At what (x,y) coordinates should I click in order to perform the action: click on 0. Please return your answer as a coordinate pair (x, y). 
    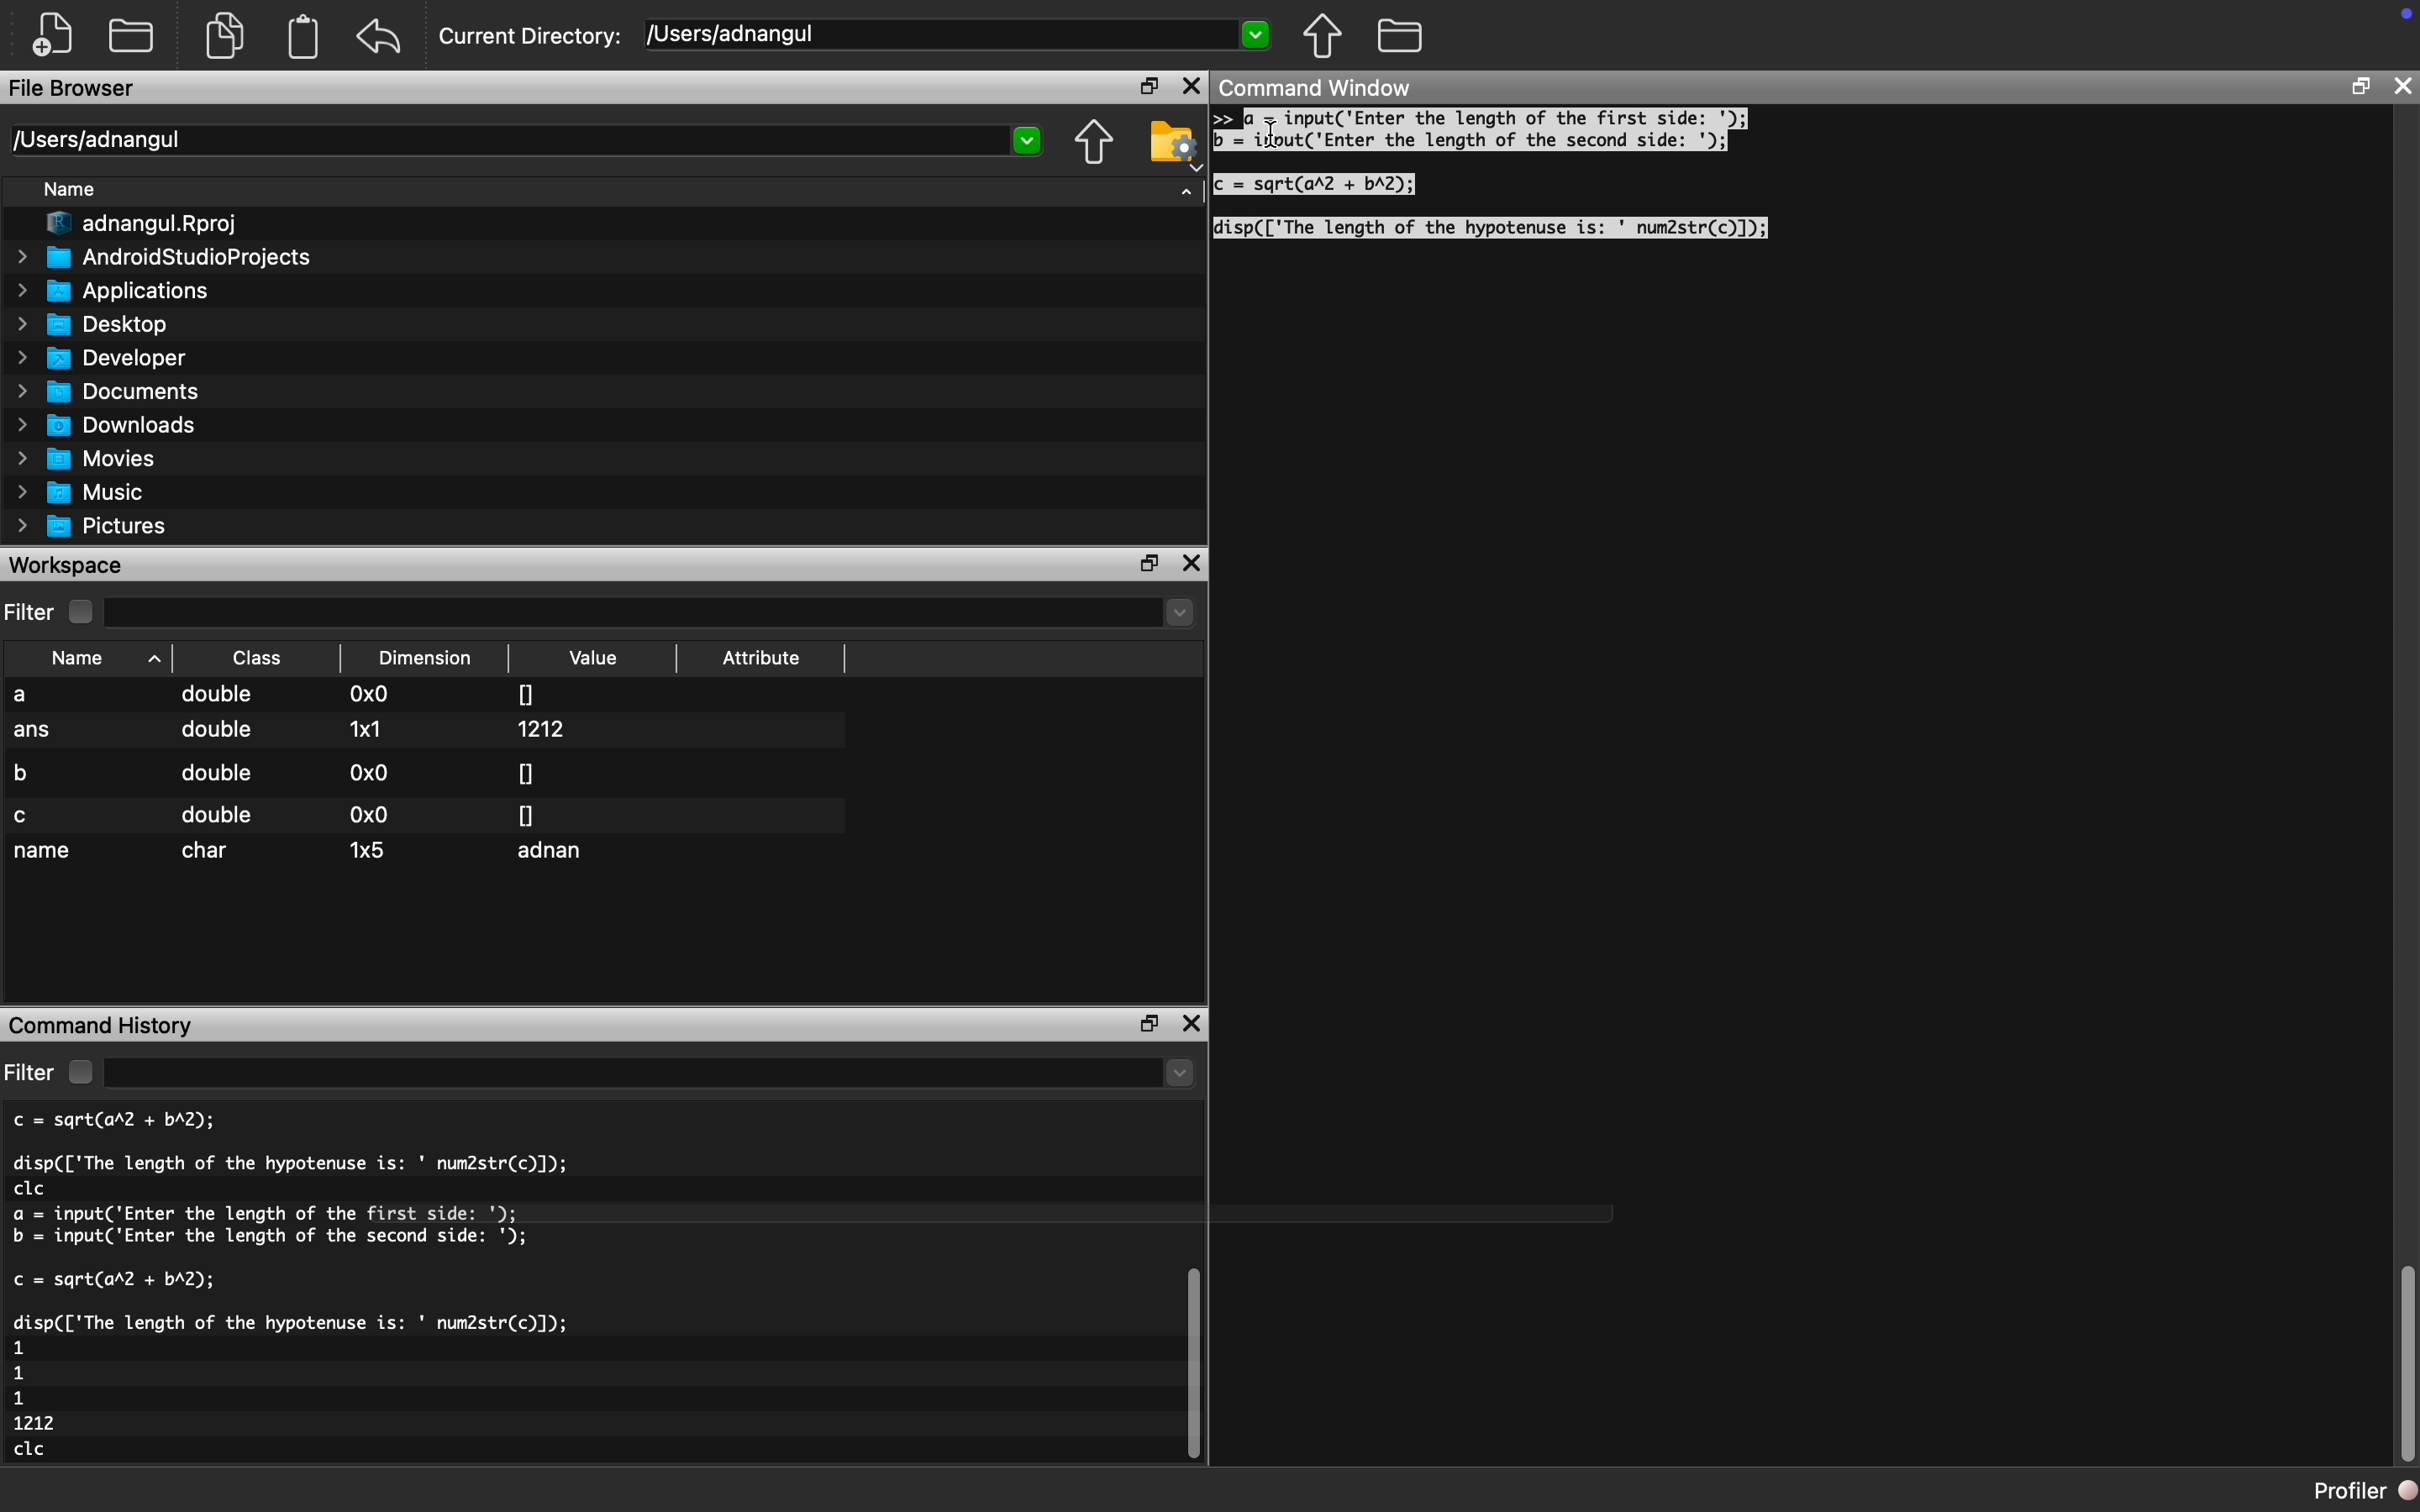
    Looking at the image, I should click on (527, 814).